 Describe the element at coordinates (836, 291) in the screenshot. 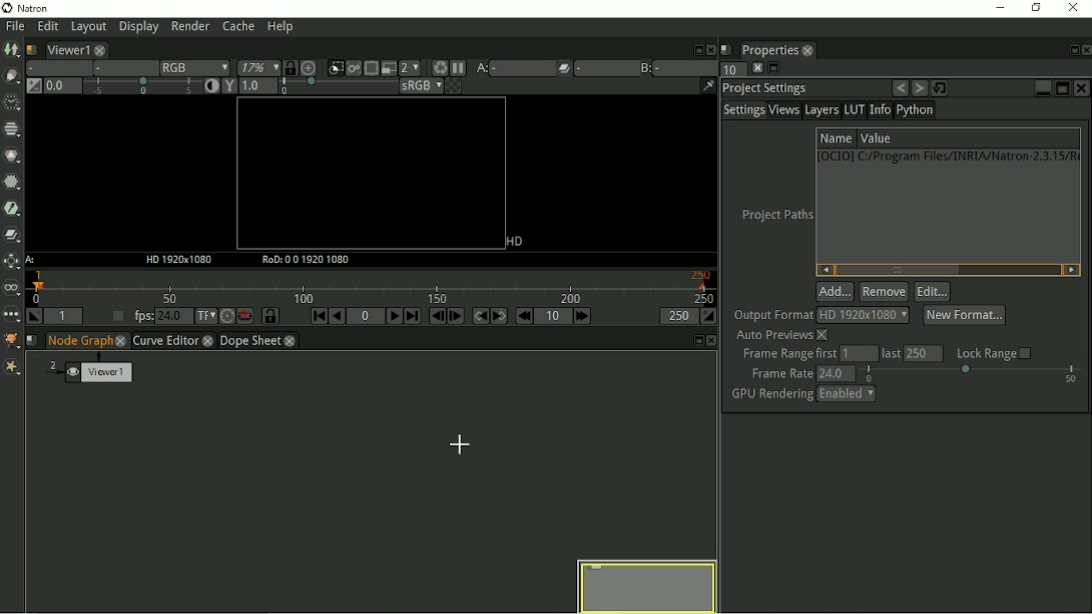

I see `Add` at that location.